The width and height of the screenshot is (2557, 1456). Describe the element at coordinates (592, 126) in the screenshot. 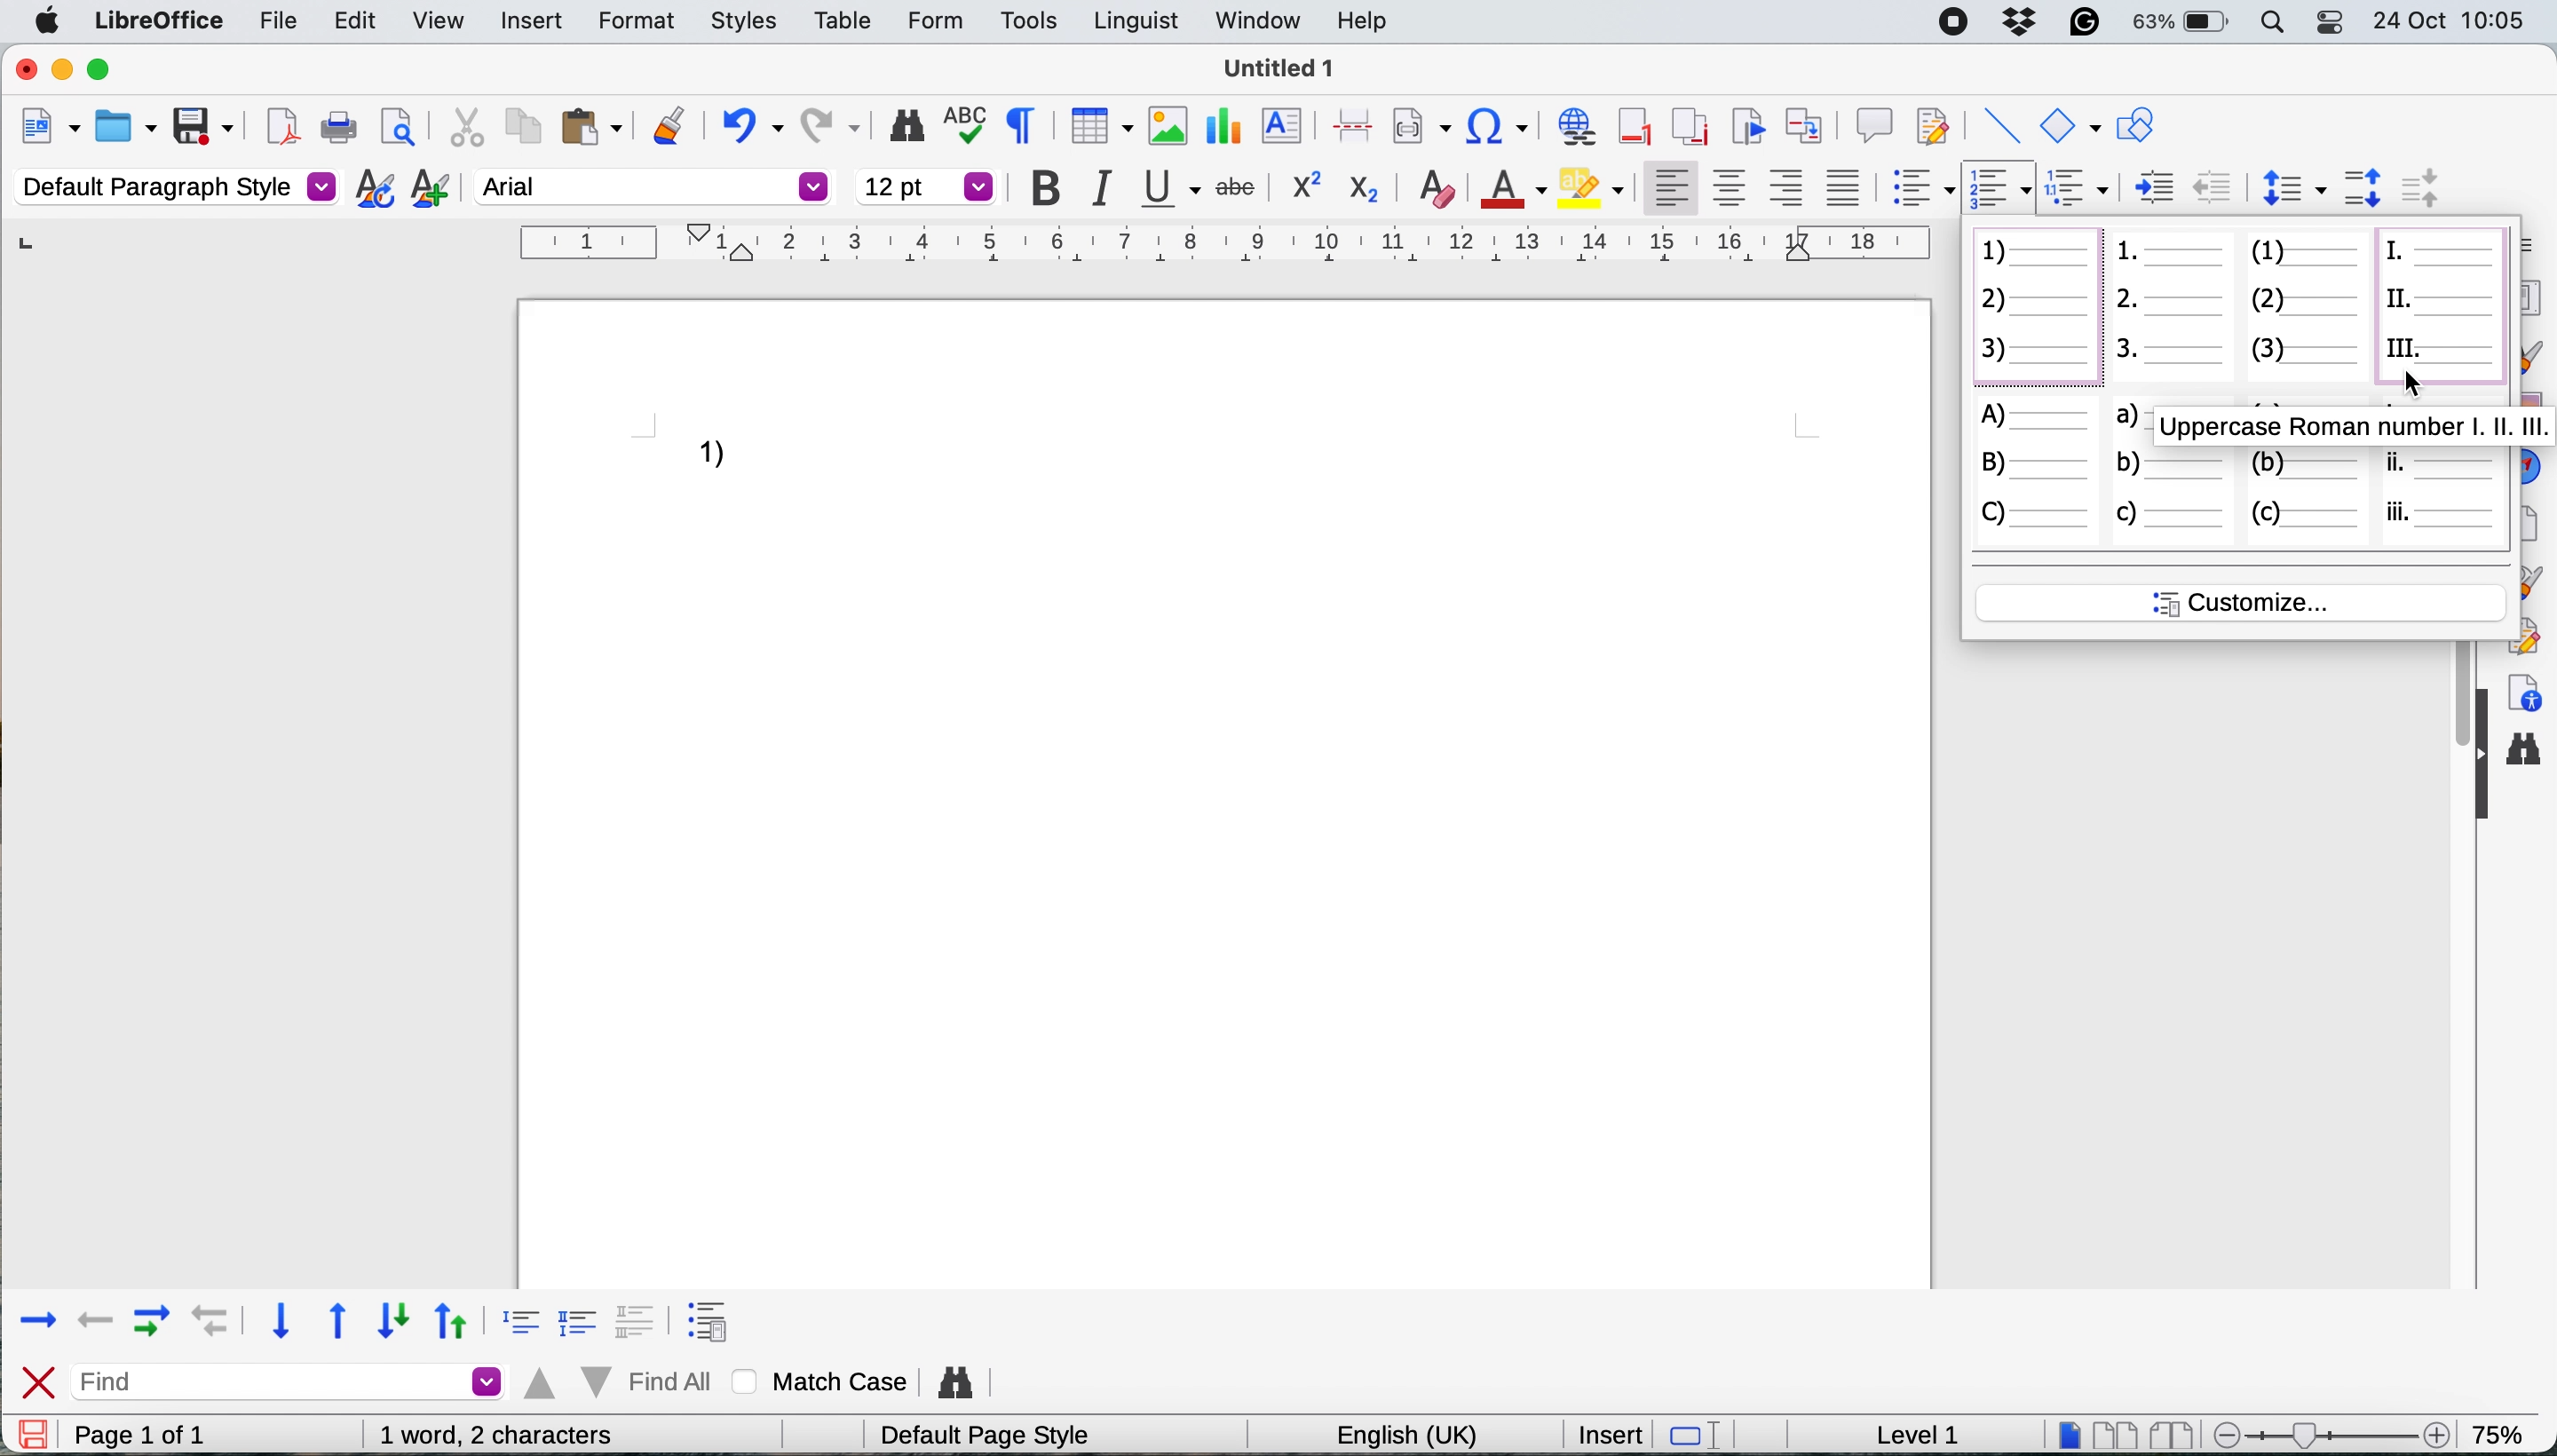

I see `paste` at that location.